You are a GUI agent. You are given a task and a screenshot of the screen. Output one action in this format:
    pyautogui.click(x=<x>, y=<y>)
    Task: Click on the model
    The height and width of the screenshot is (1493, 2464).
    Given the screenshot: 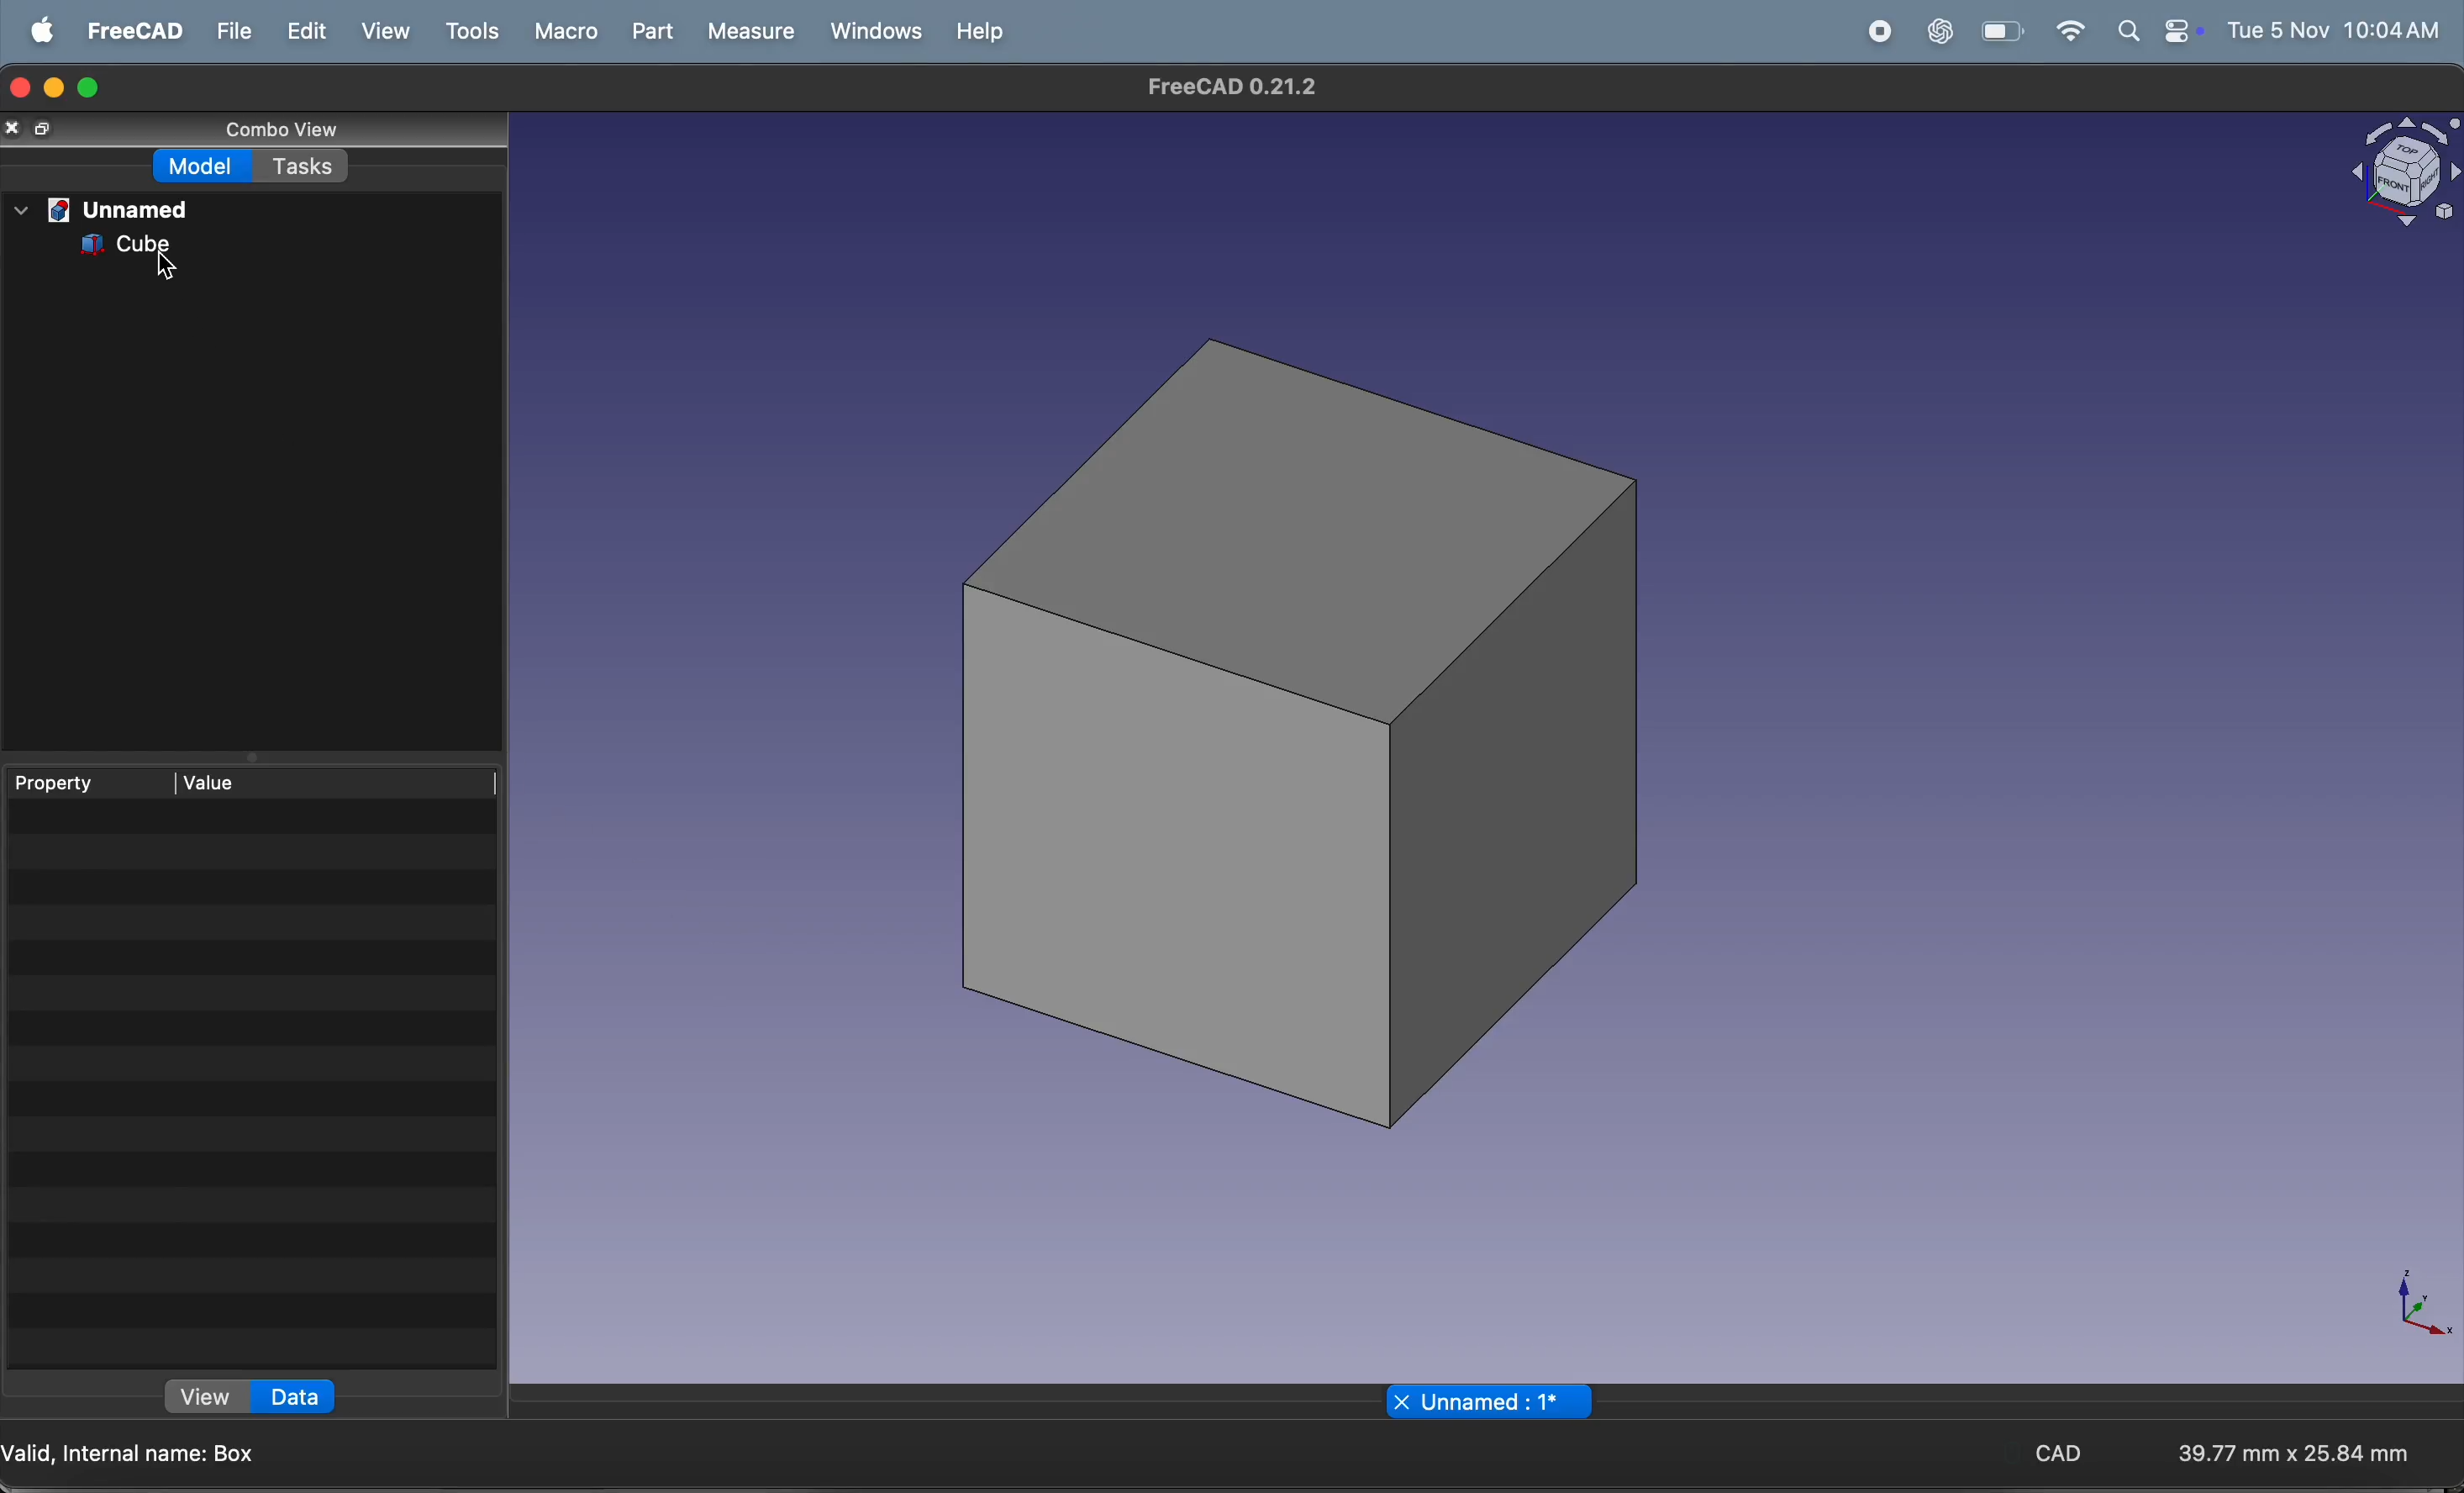 What is the action you would take?
    pyautogui.click(x=193, y=165)
    